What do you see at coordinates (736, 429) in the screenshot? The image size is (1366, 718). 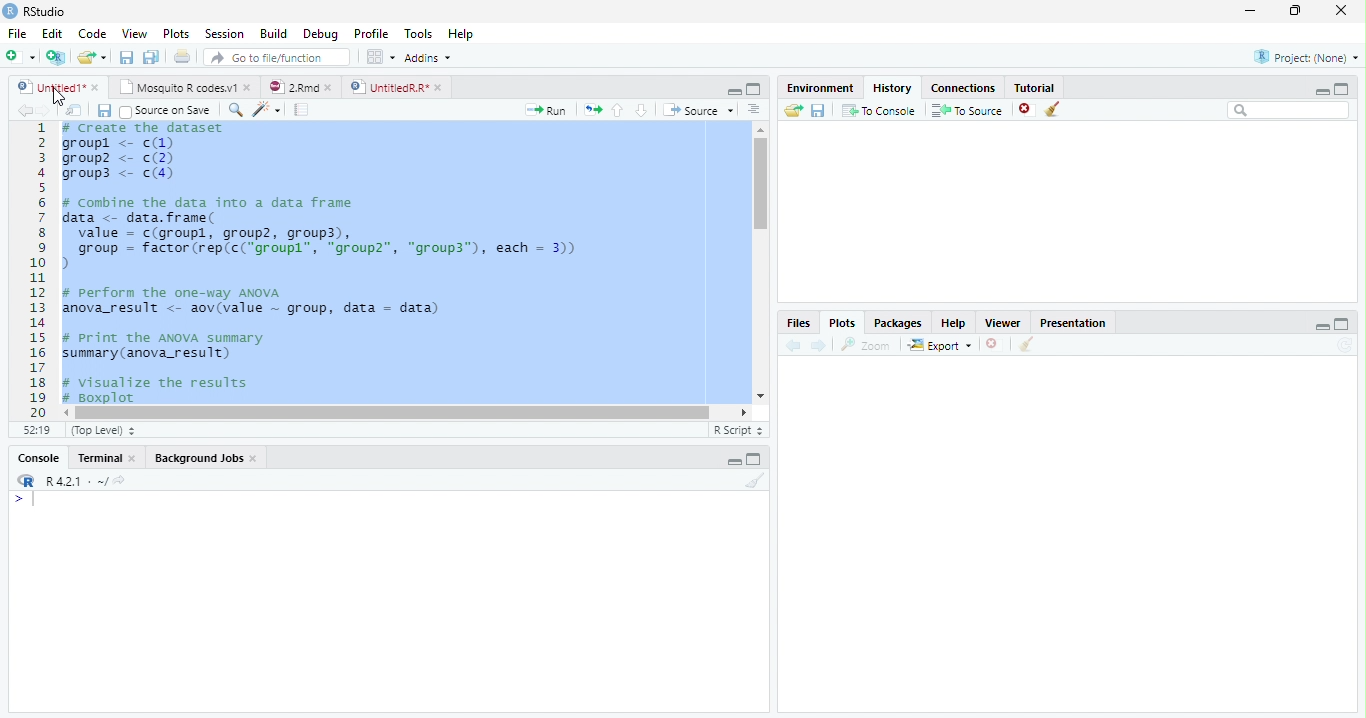 I see `R script` at bounding box center [736, 429].